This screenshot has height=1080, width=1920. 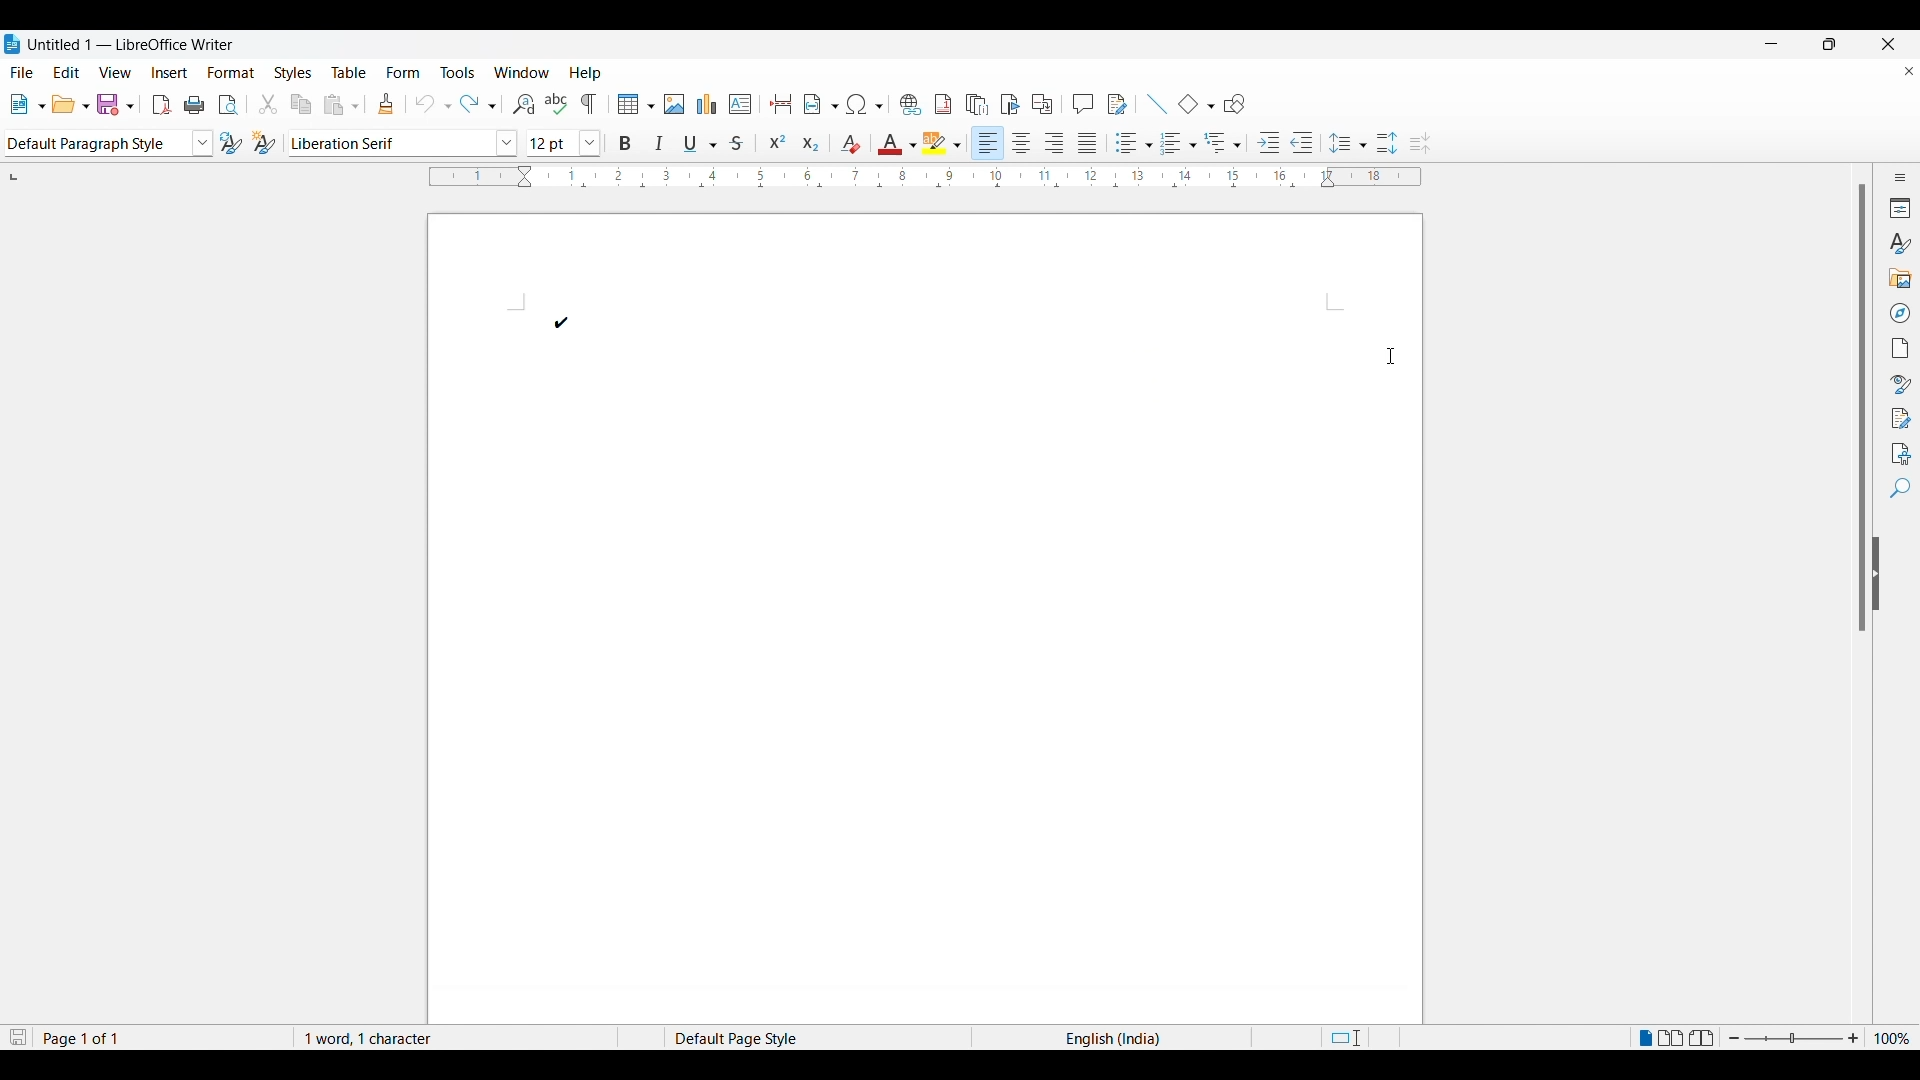 What do you see at coordinates (1011, 103) in the screenshot?
I see `insert book mark` at bounding box center [1011, 103].